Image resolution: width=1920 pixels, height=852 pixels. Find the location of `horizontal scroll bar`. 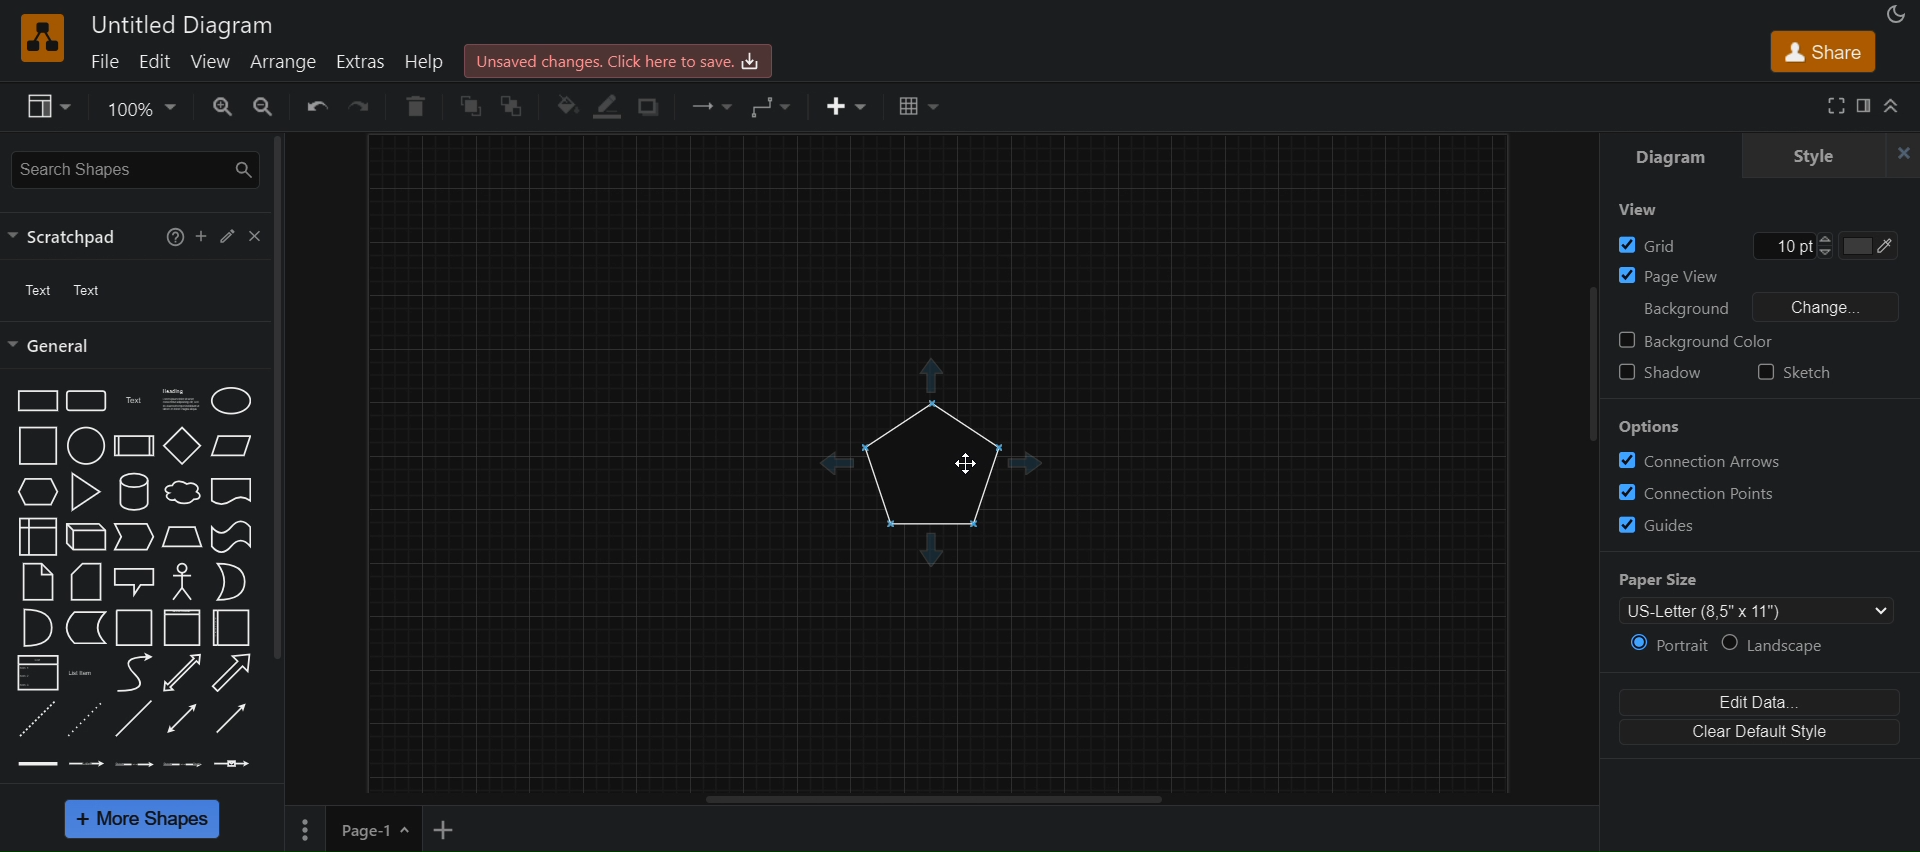

horizontal scroll bar is located at coordinates (933, 799).